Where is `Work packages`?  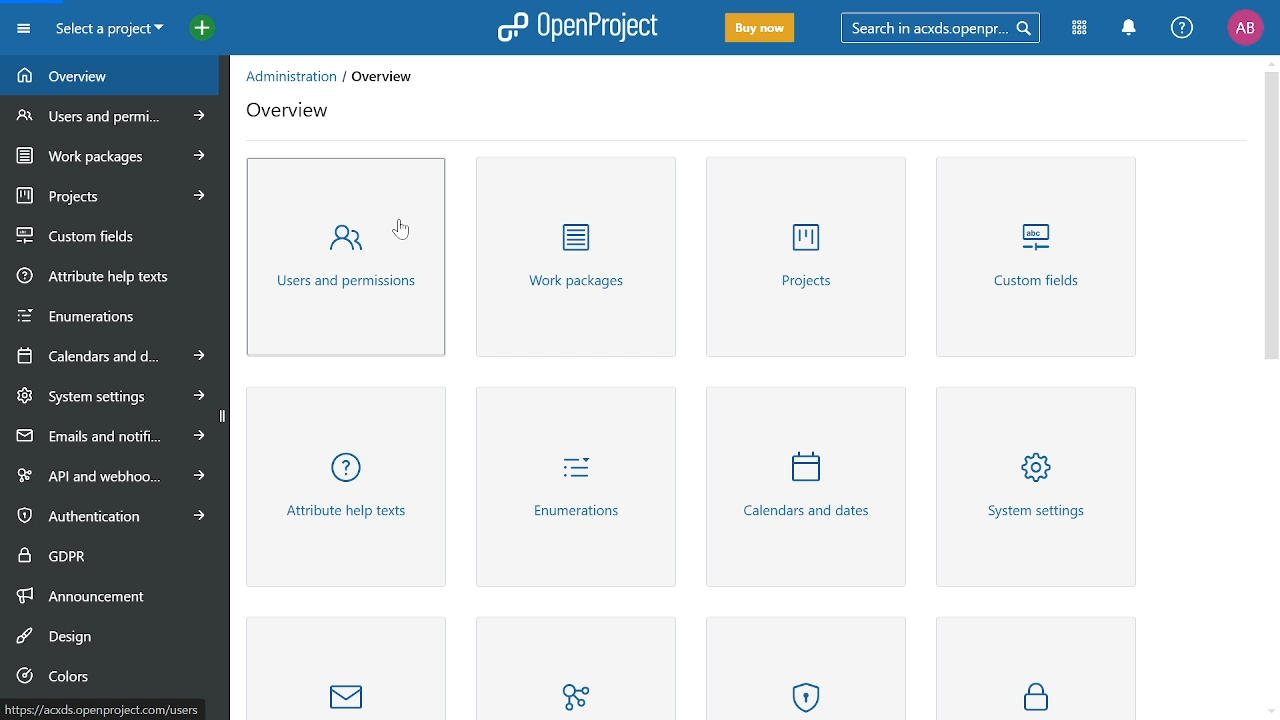
Work packages is located at coordinates (572, 258).